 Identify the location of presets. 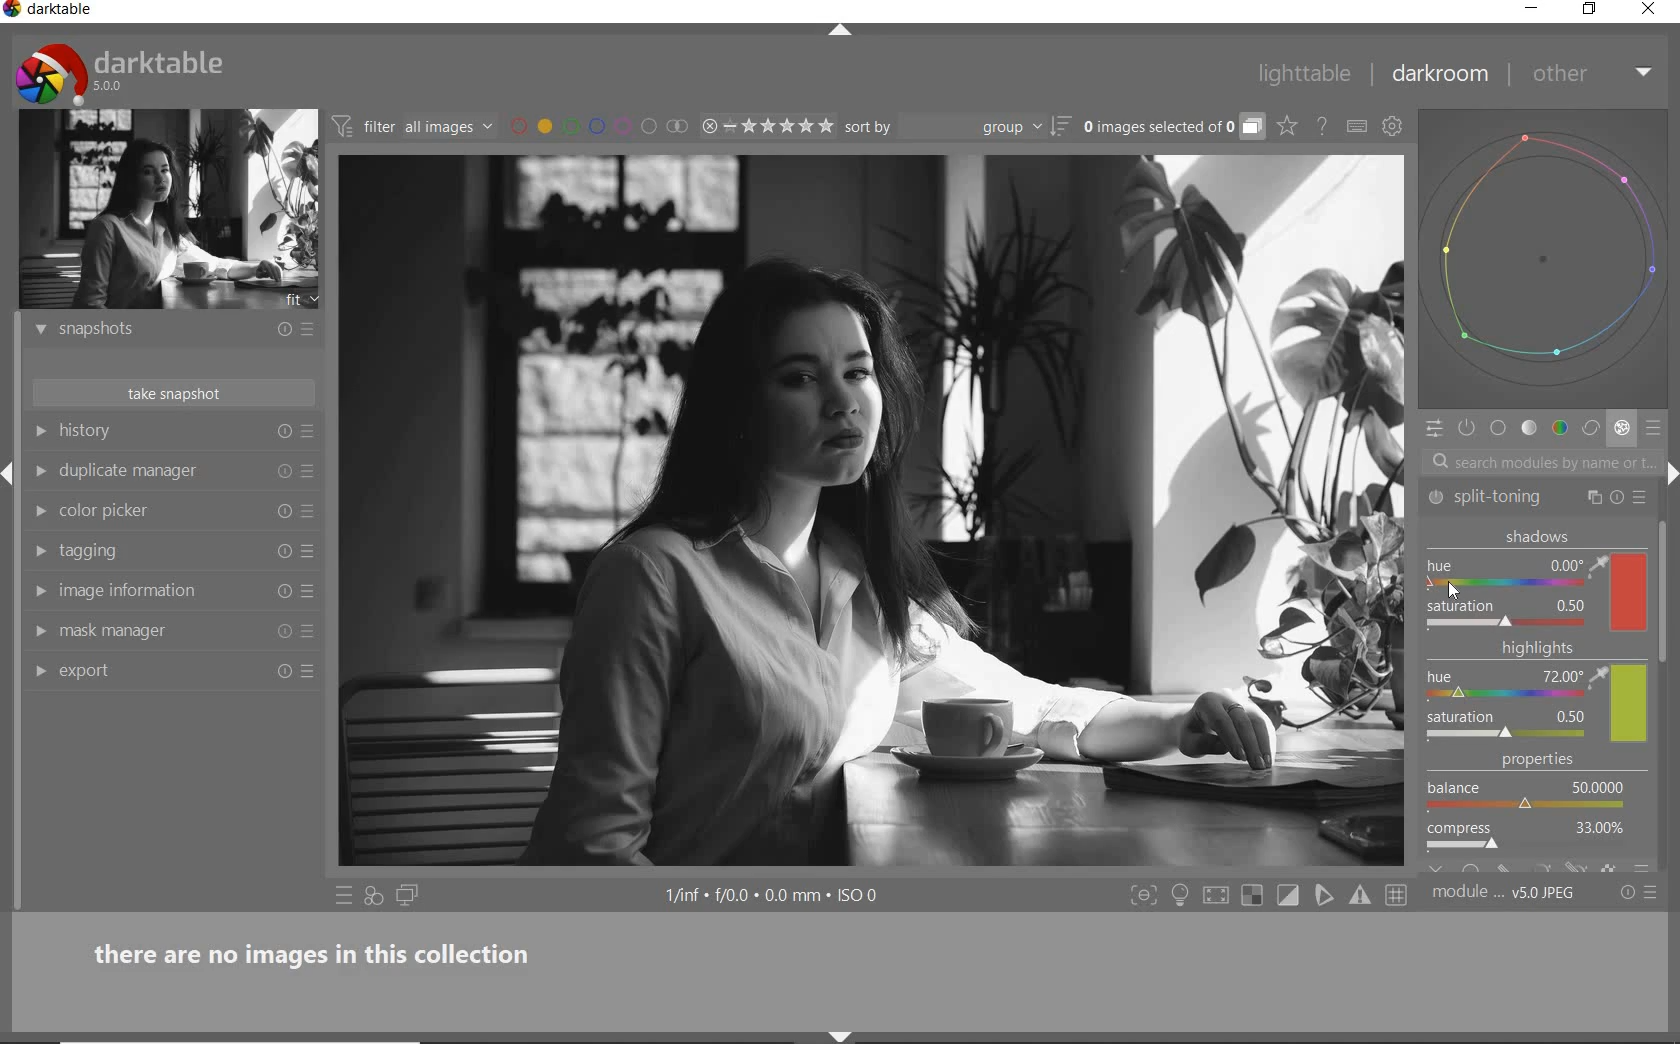
(1643, 498).